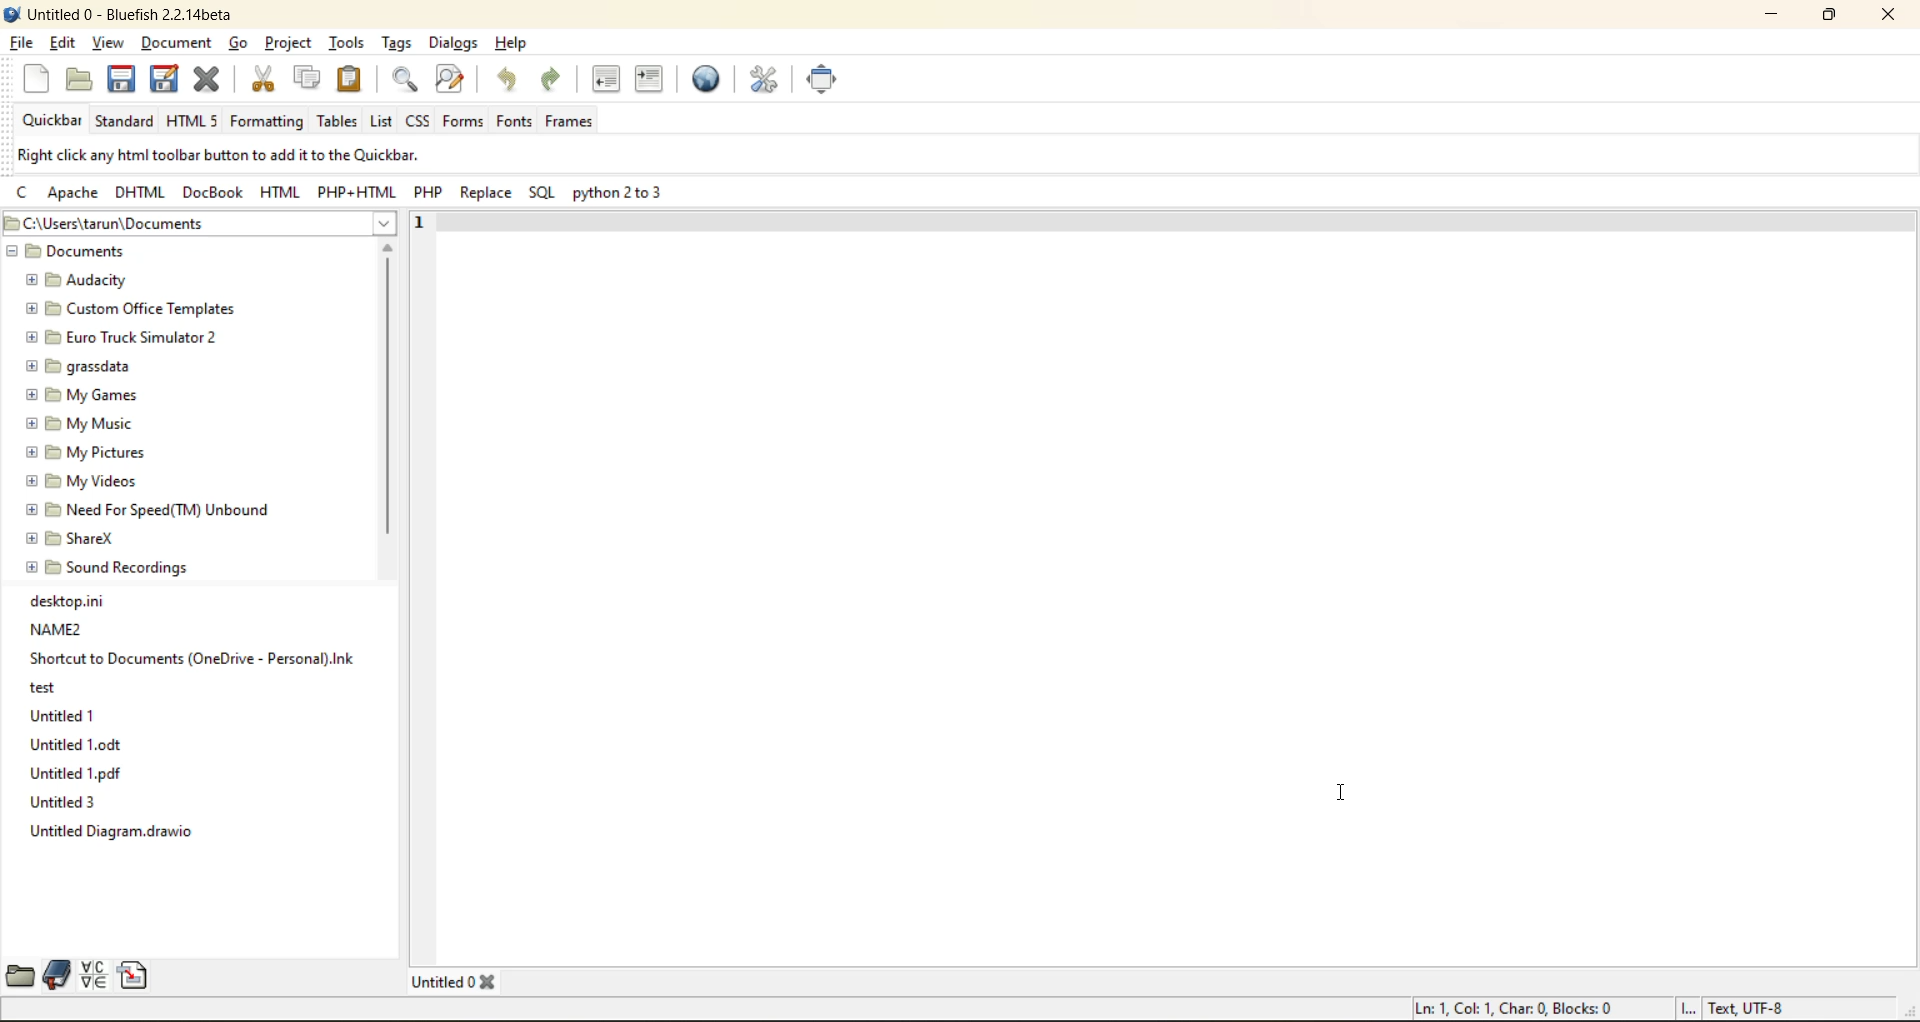  I want to click on forms, so click(461, 121).